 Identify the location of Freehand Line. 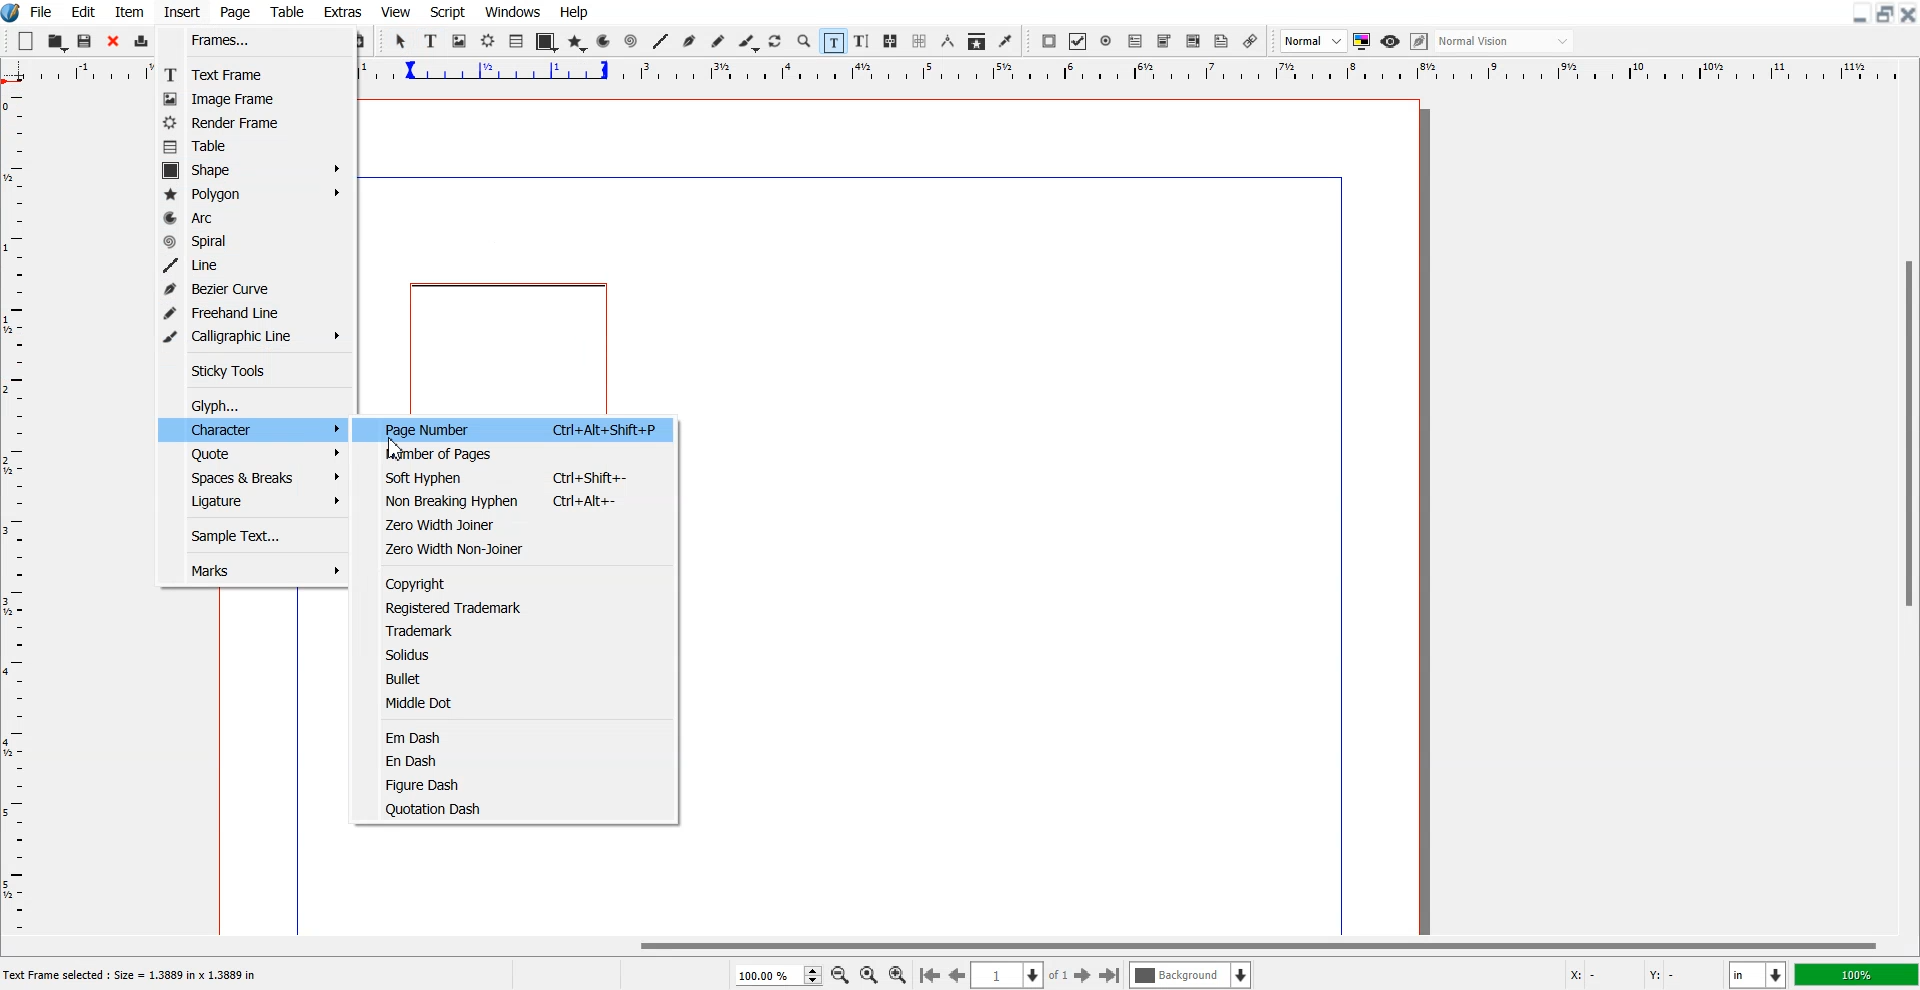
(252, 310).